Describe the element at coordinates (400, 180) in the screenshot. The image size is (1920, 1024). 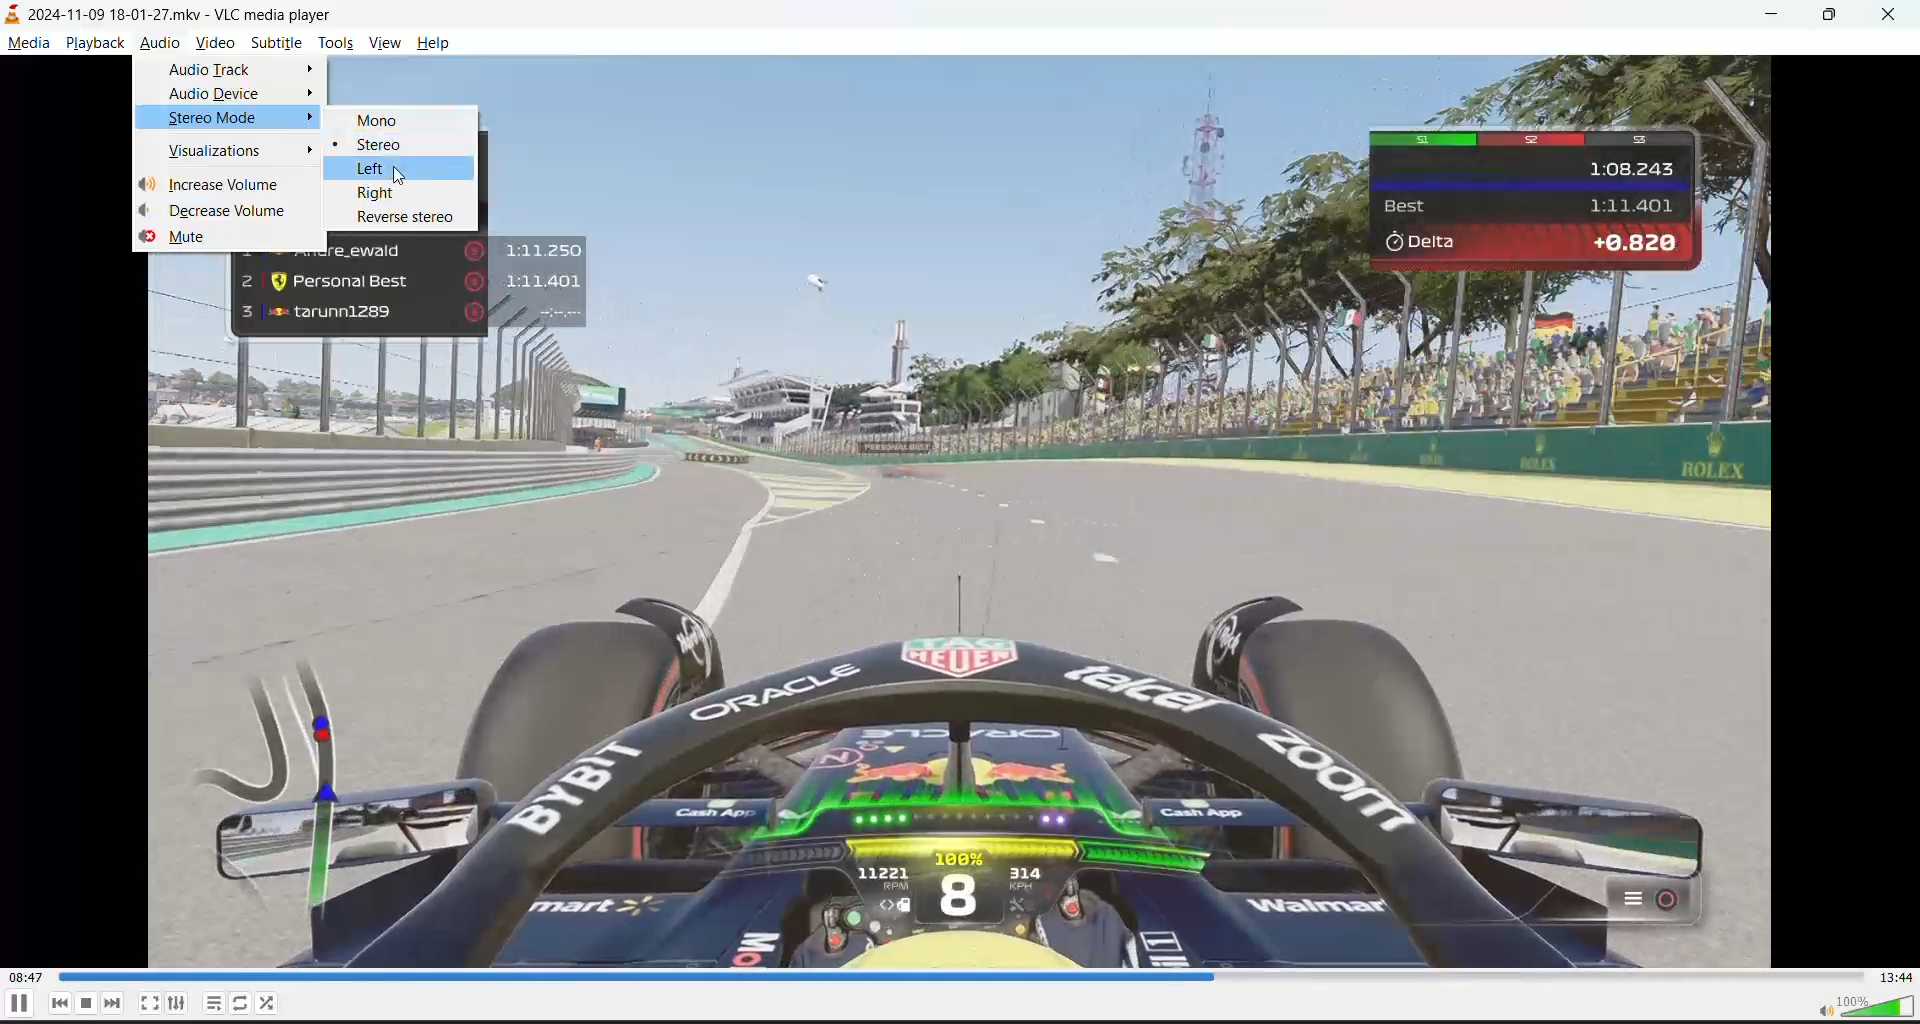
I see `cursor` at that location.